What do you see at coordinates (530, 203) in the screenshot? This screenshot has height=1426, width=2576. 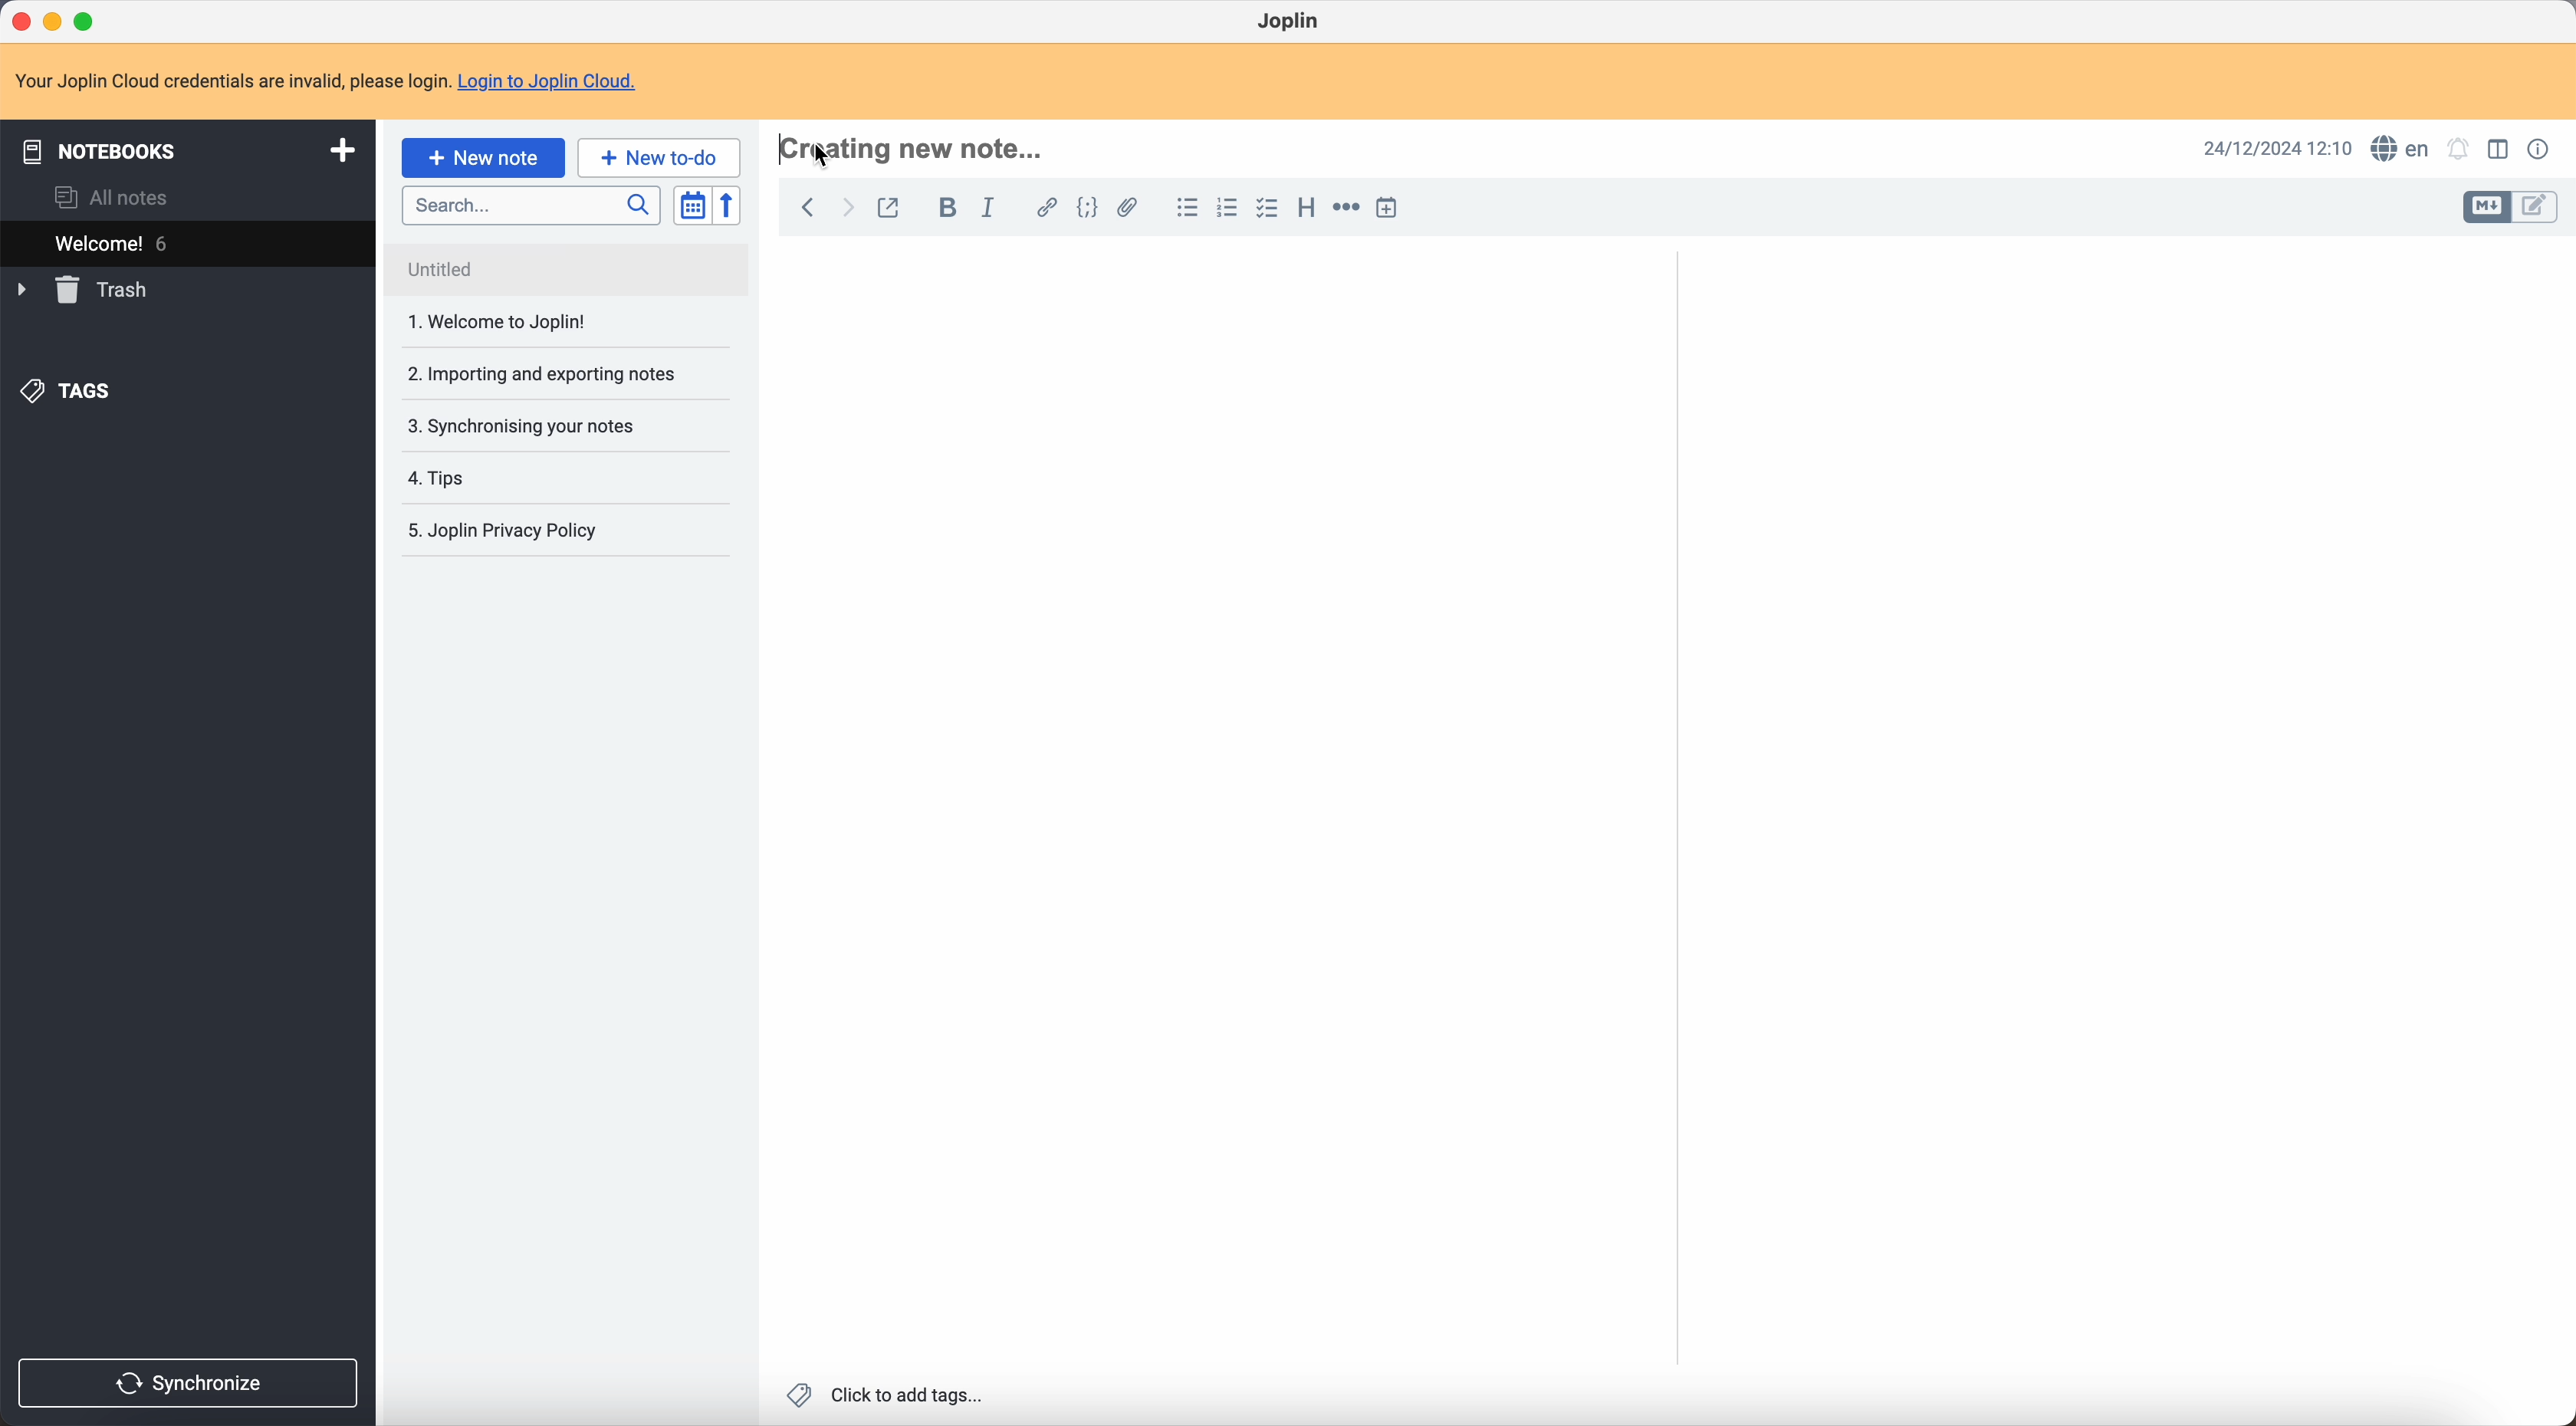 I see `search bar` at bounding box center [530, 203].